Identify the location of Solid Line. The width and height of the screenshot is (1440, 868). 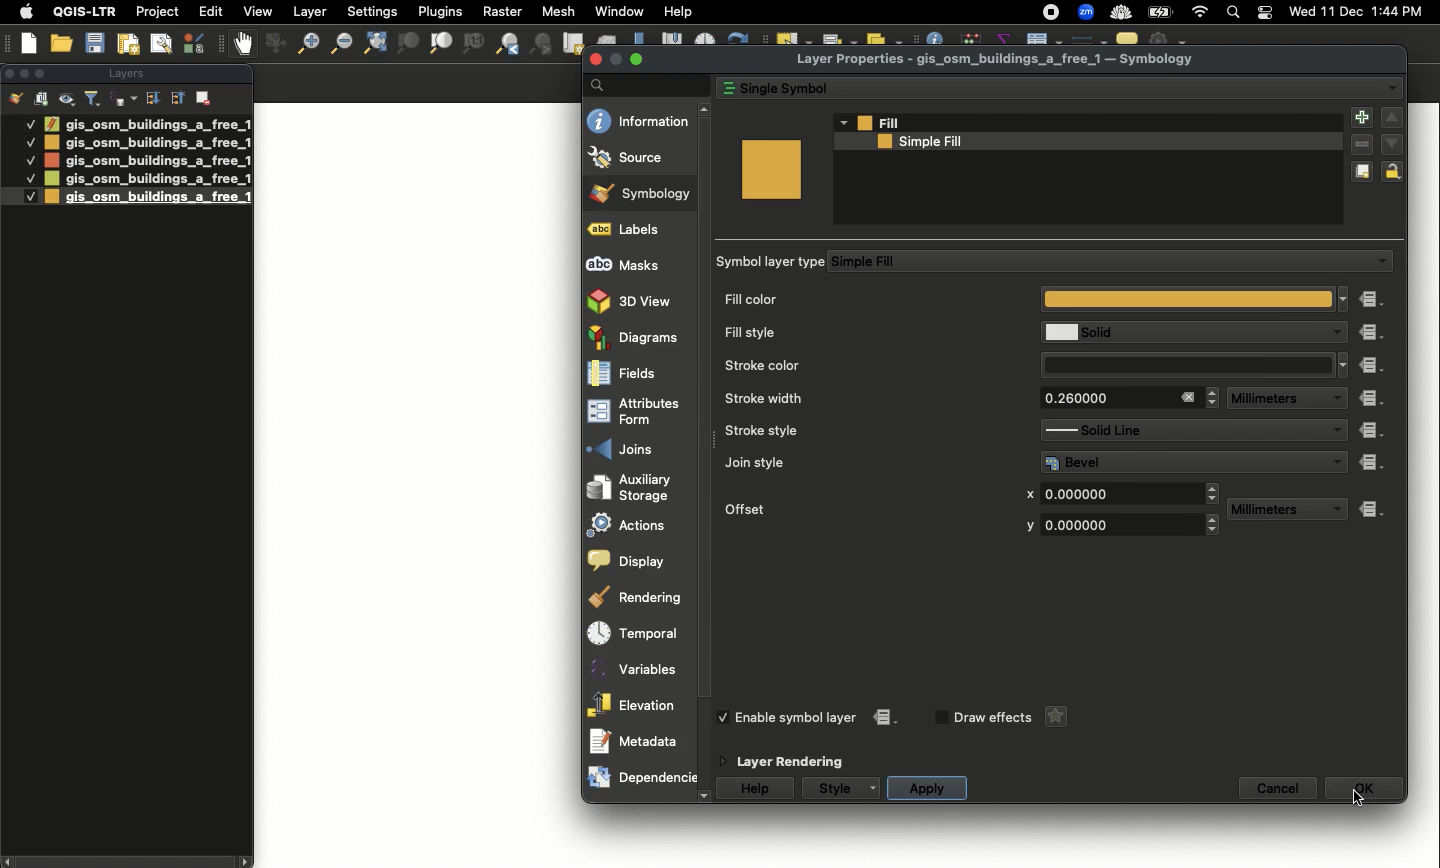
(1175, 430).